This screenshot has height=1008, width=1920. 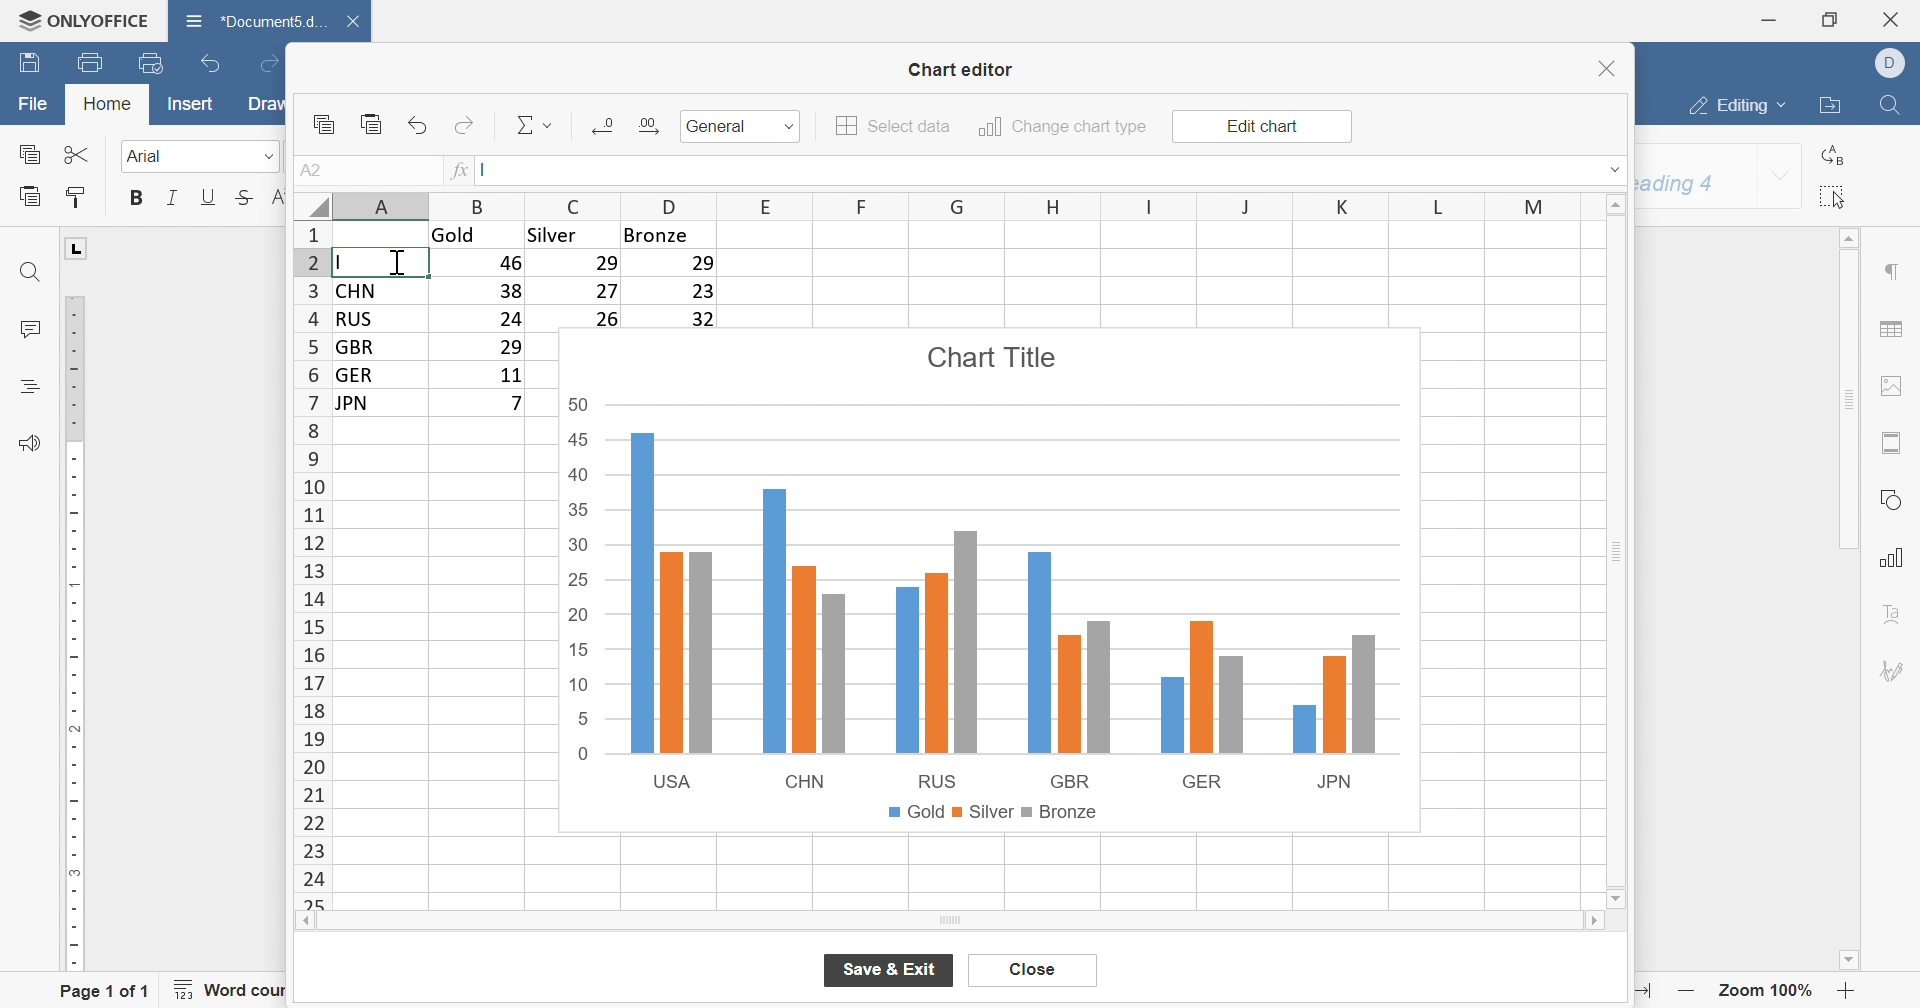 What do you see at coordinates (280, 197) in the screenshot?
I see `superscript` at bounding box center [280, 197].